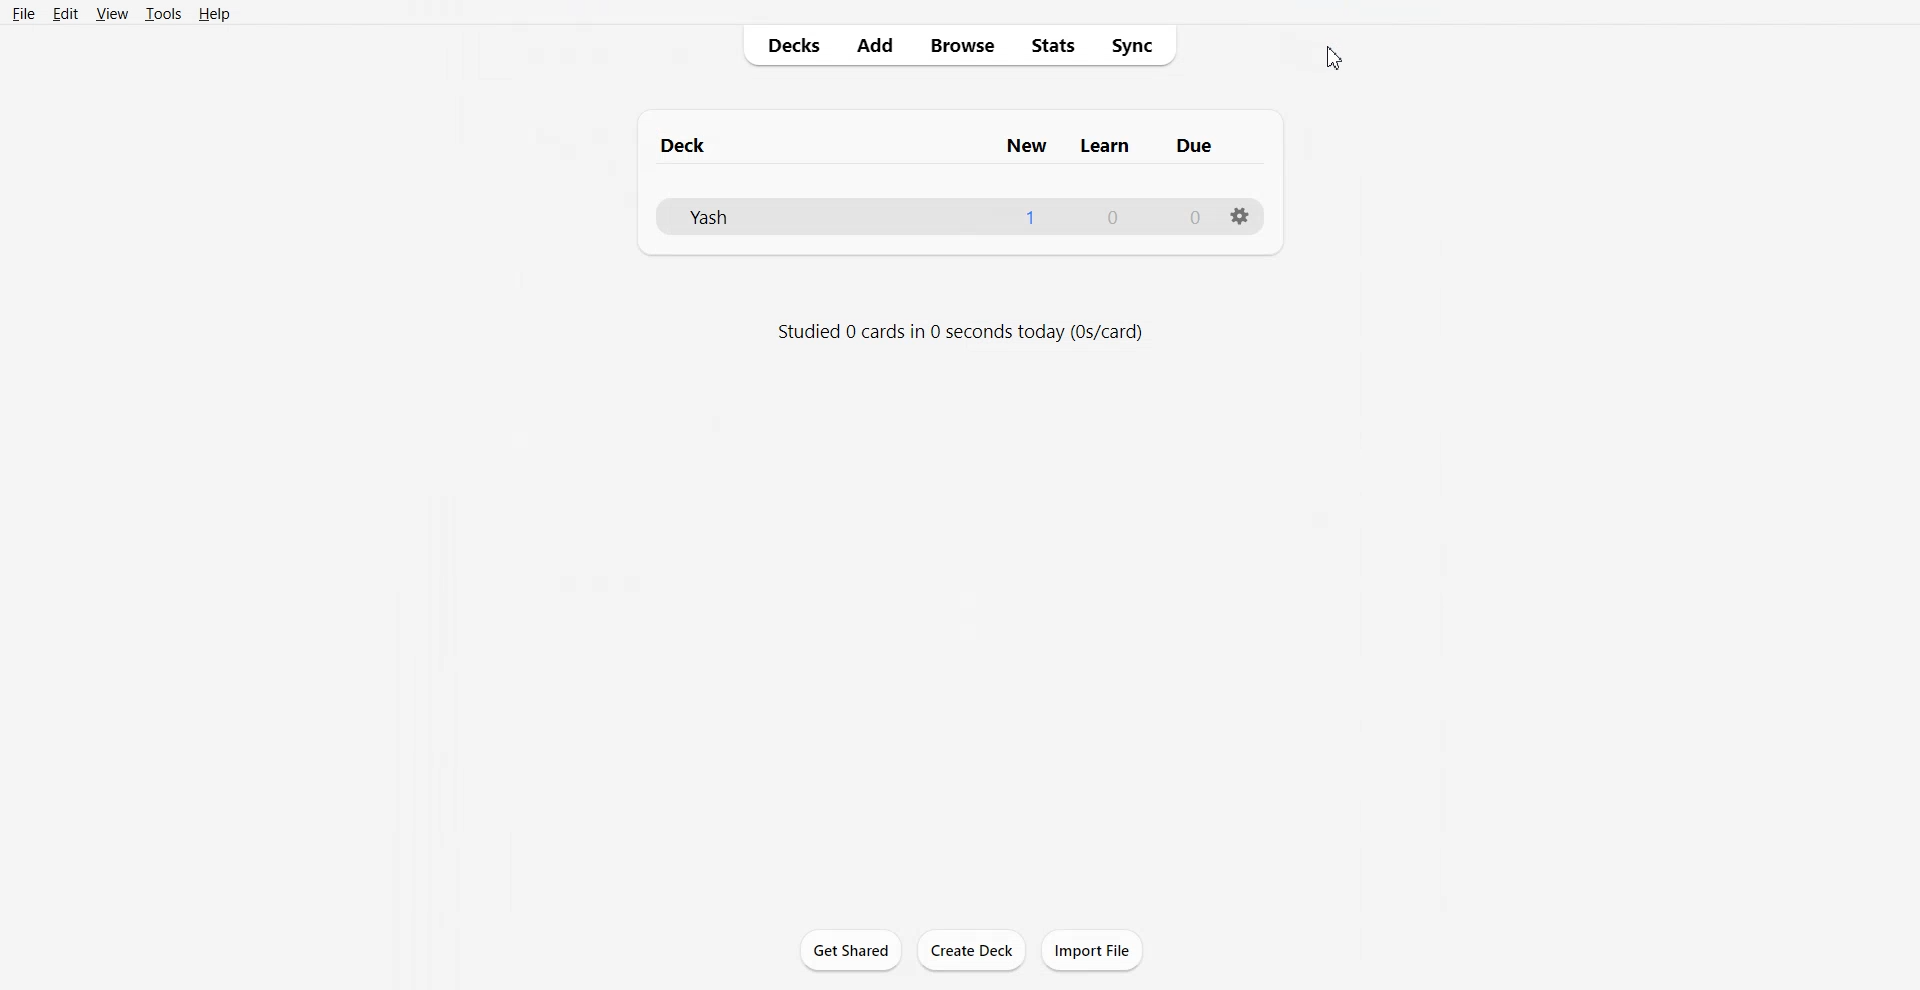  Describe the element at coordinates (65, 13) in the screenshot. I see `Edit` at that location.